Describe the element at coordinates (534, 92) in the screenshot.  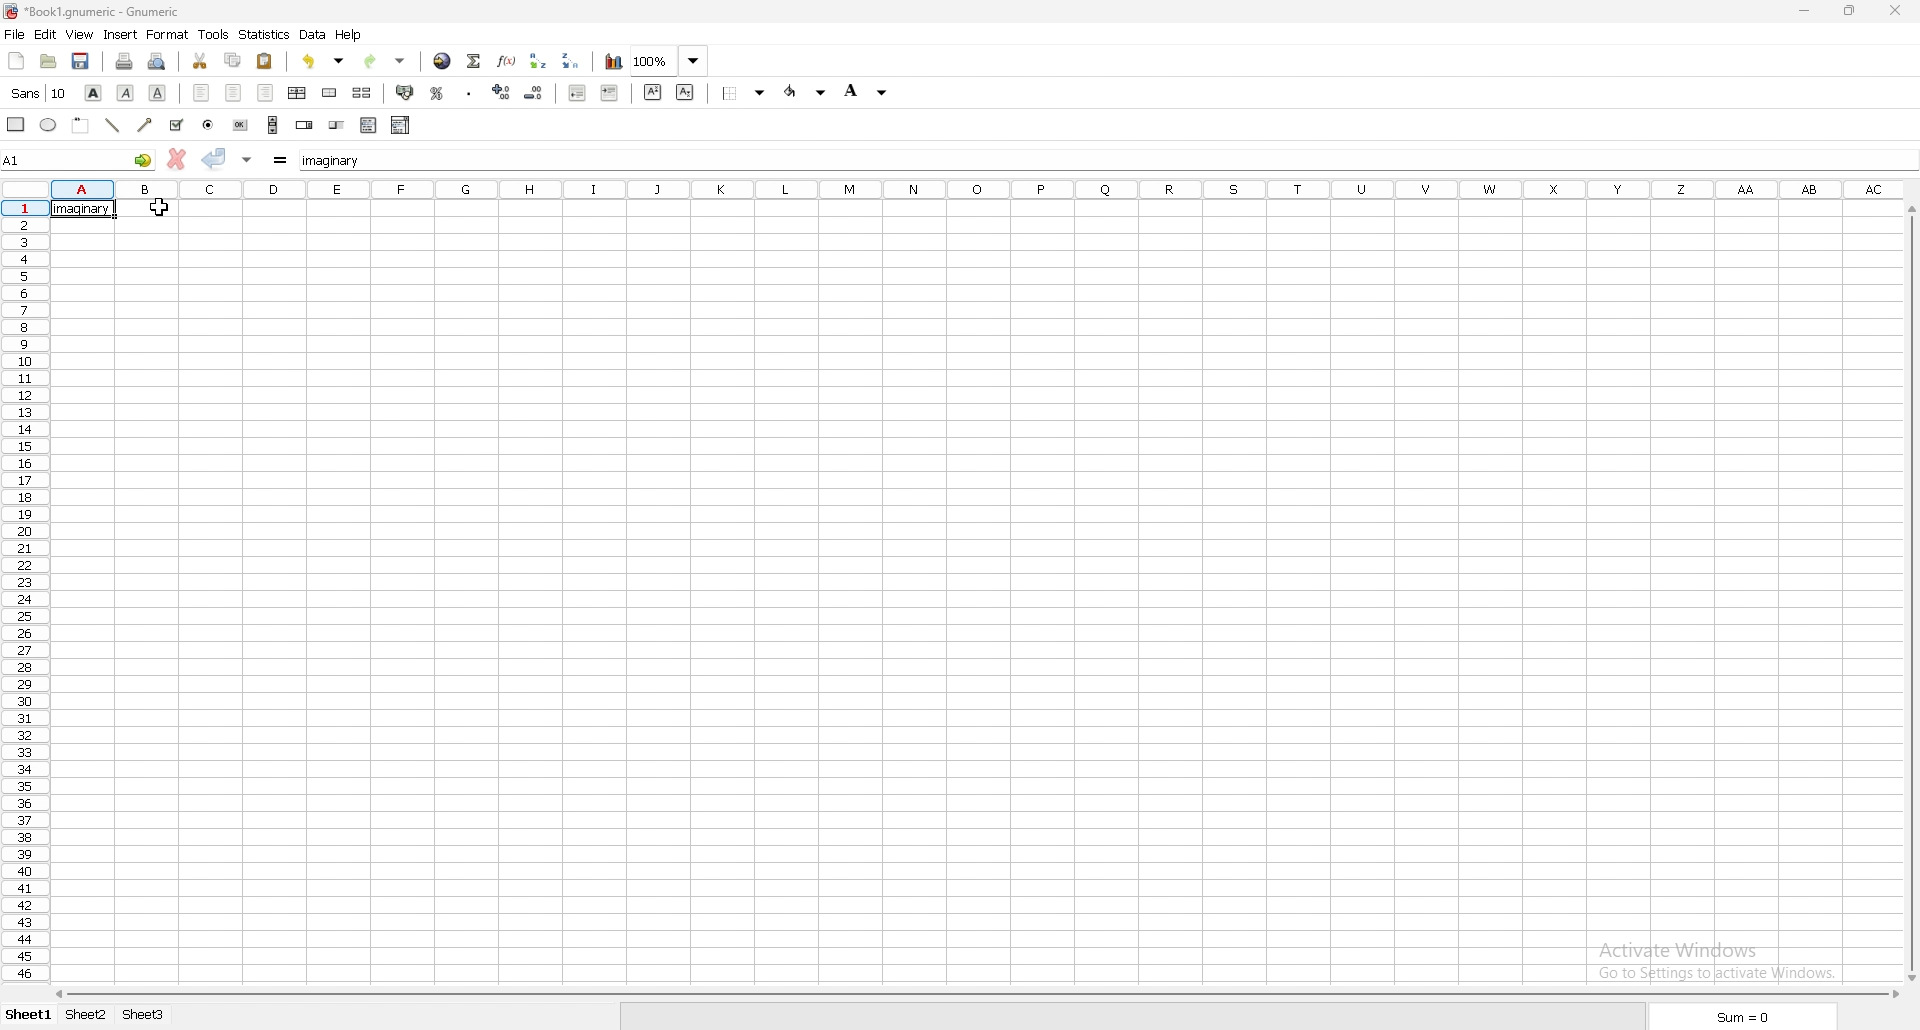
I see `decrease decimals` at that location.